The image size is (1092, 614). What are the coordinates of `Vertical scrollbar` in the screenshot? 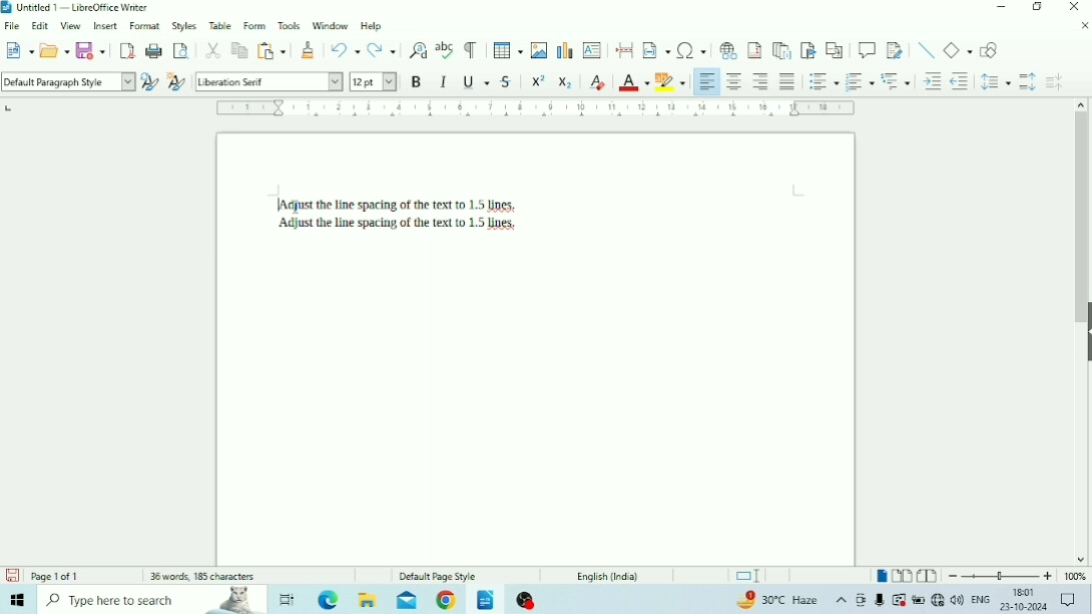 It's located at (1082, 192).